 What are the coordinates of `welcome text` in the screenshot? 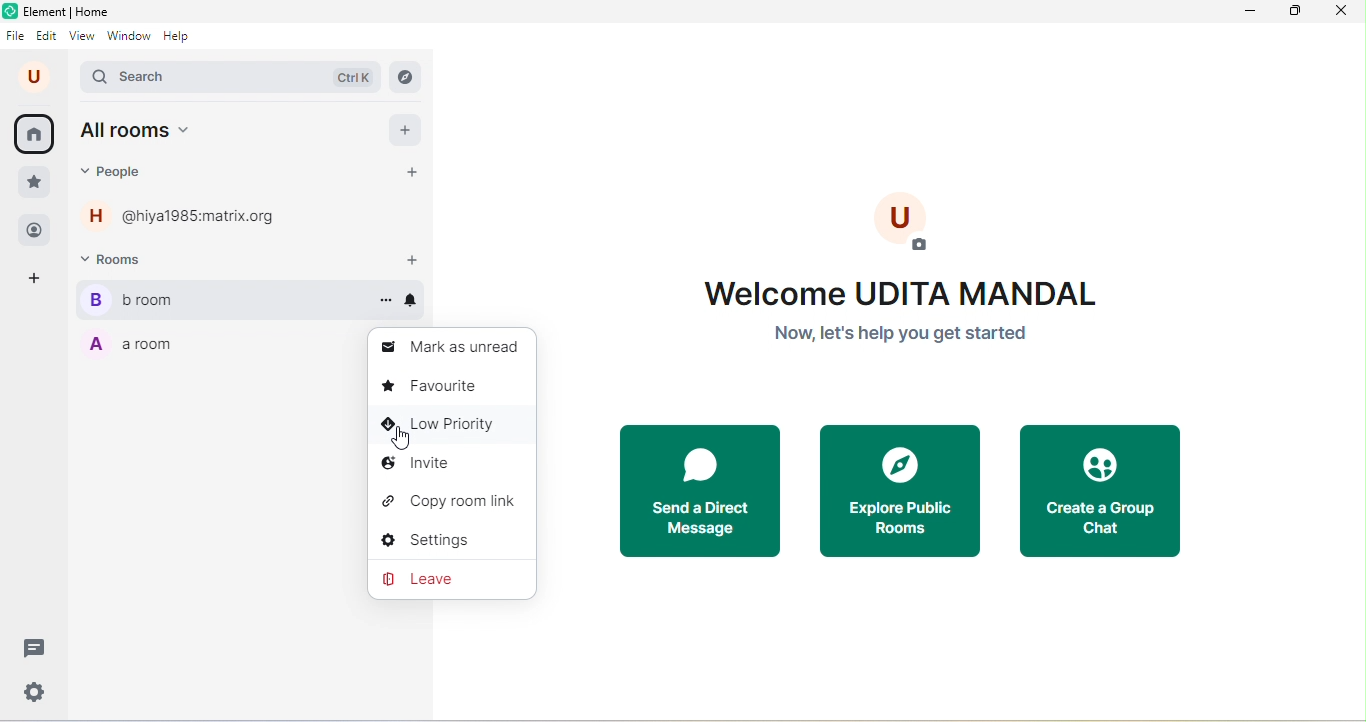 It's located at (910, 294).